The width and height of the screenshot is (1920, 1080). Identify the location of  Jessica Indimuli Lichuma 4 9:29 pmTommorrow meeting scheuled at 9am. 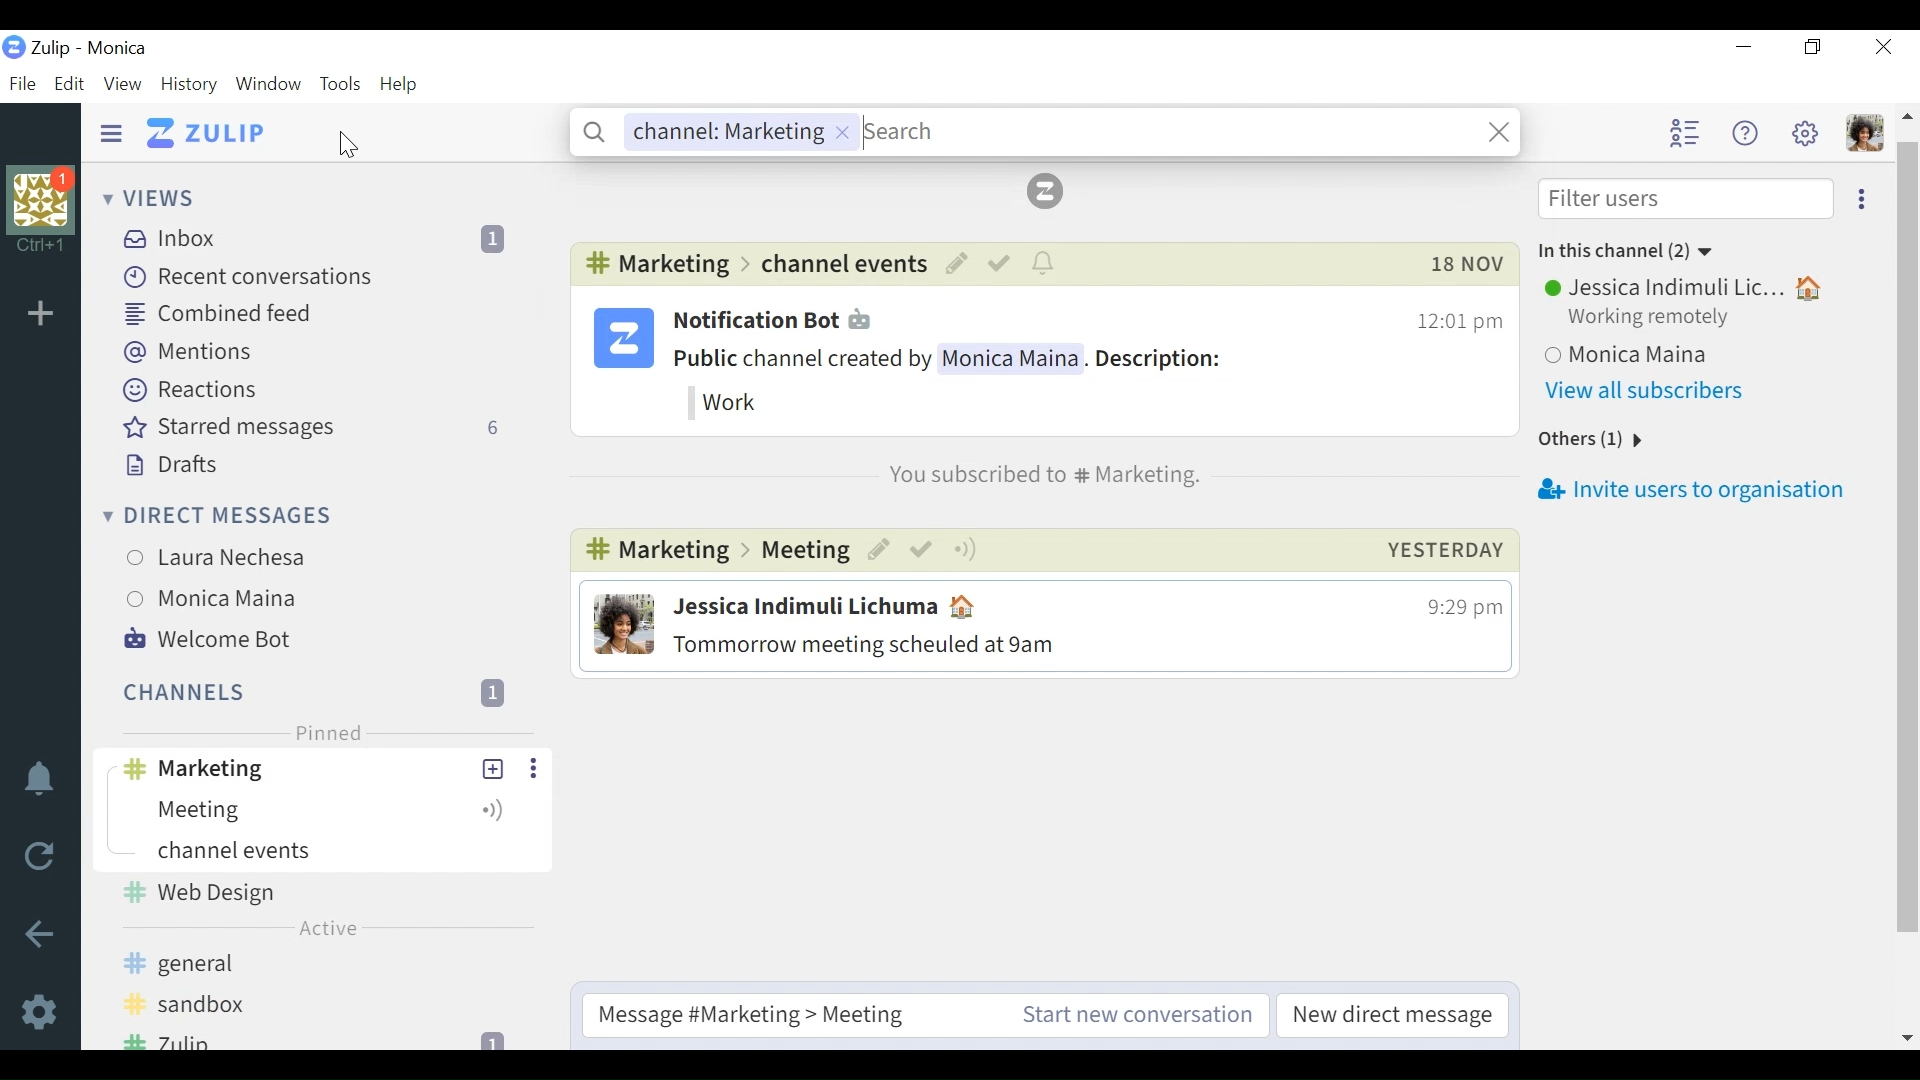
(1104, 636).